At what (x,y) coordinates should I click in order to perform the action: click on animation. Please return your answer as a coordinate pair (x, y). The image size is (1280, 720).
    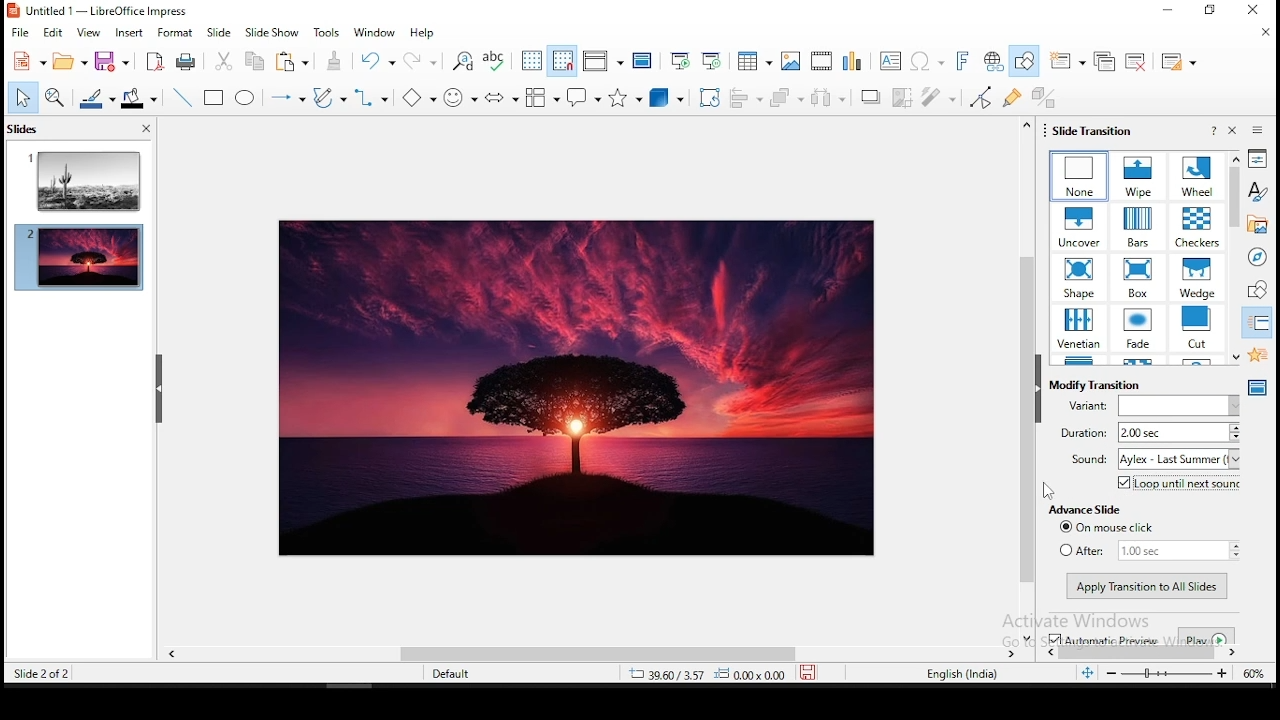
    Looking at the image, I should click on (1255, 355).